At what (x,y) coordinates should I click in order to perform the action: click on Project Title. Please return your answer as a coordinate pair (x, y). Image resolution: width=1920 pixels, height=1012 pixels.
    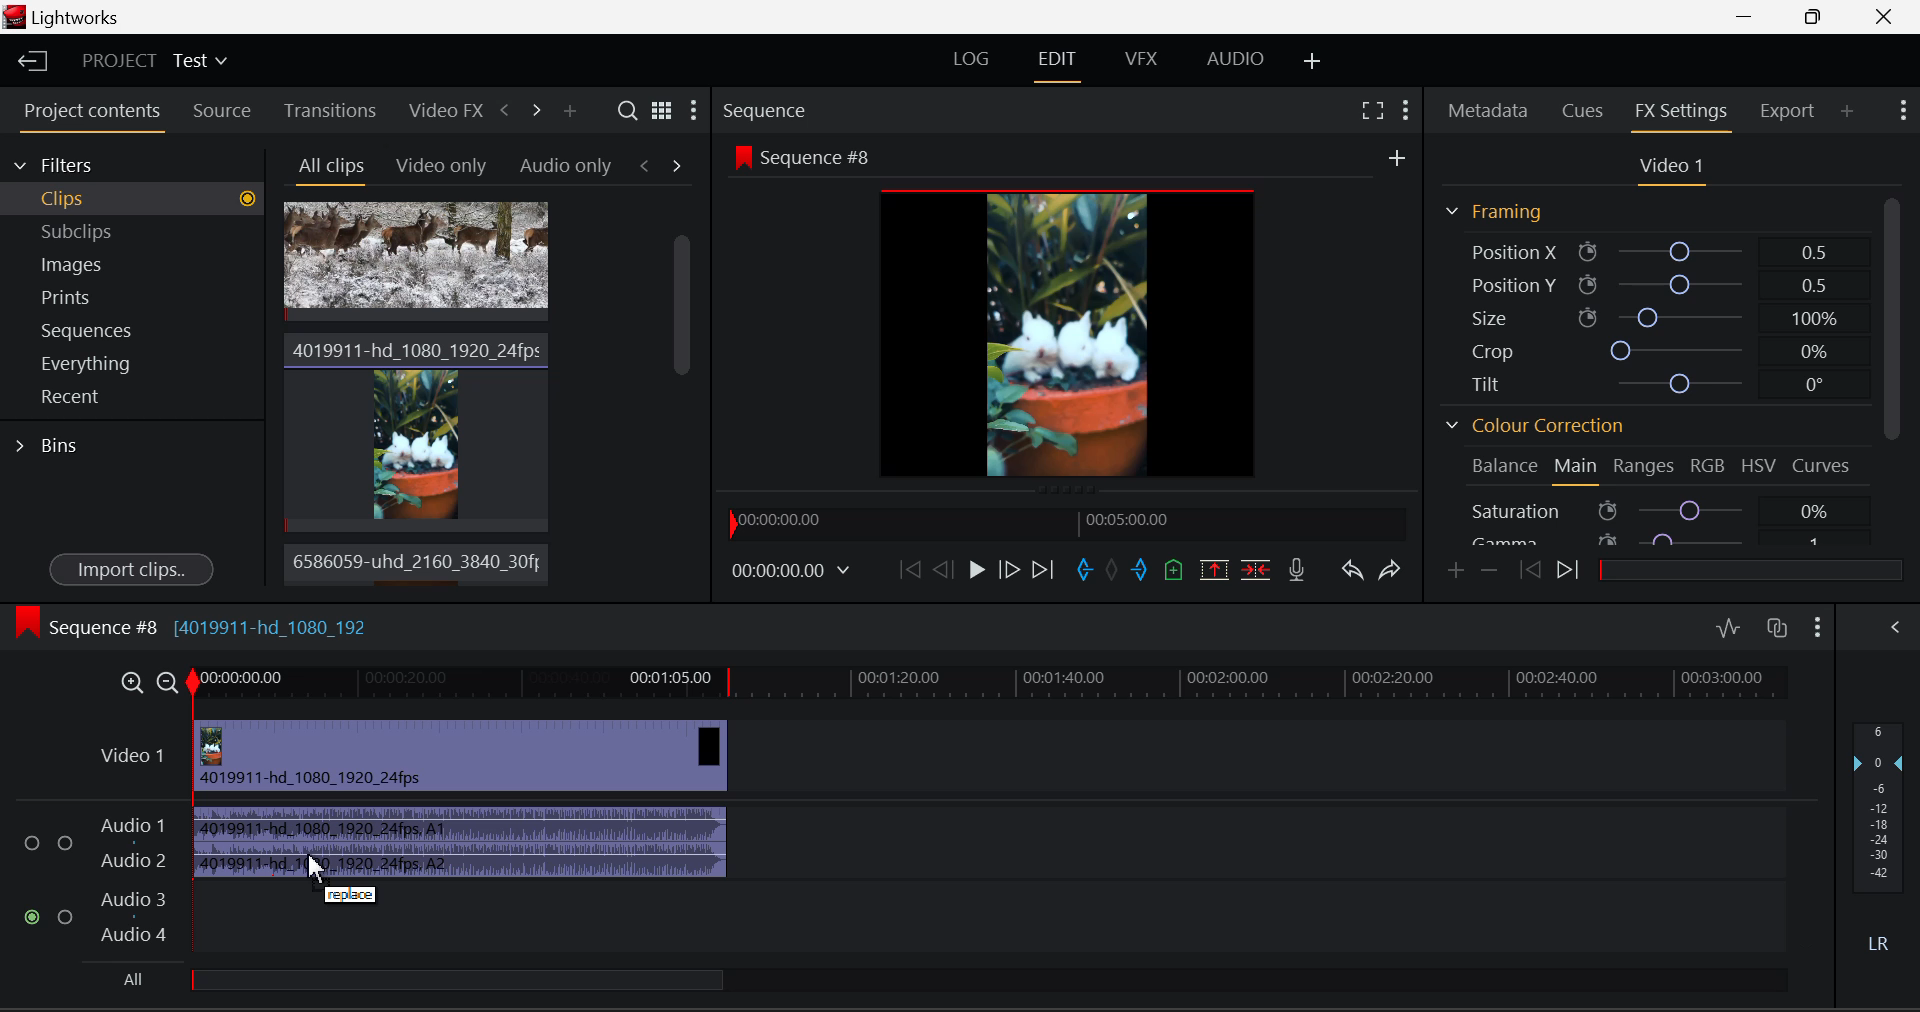
    Looking at the image, I should click on (152, 61).